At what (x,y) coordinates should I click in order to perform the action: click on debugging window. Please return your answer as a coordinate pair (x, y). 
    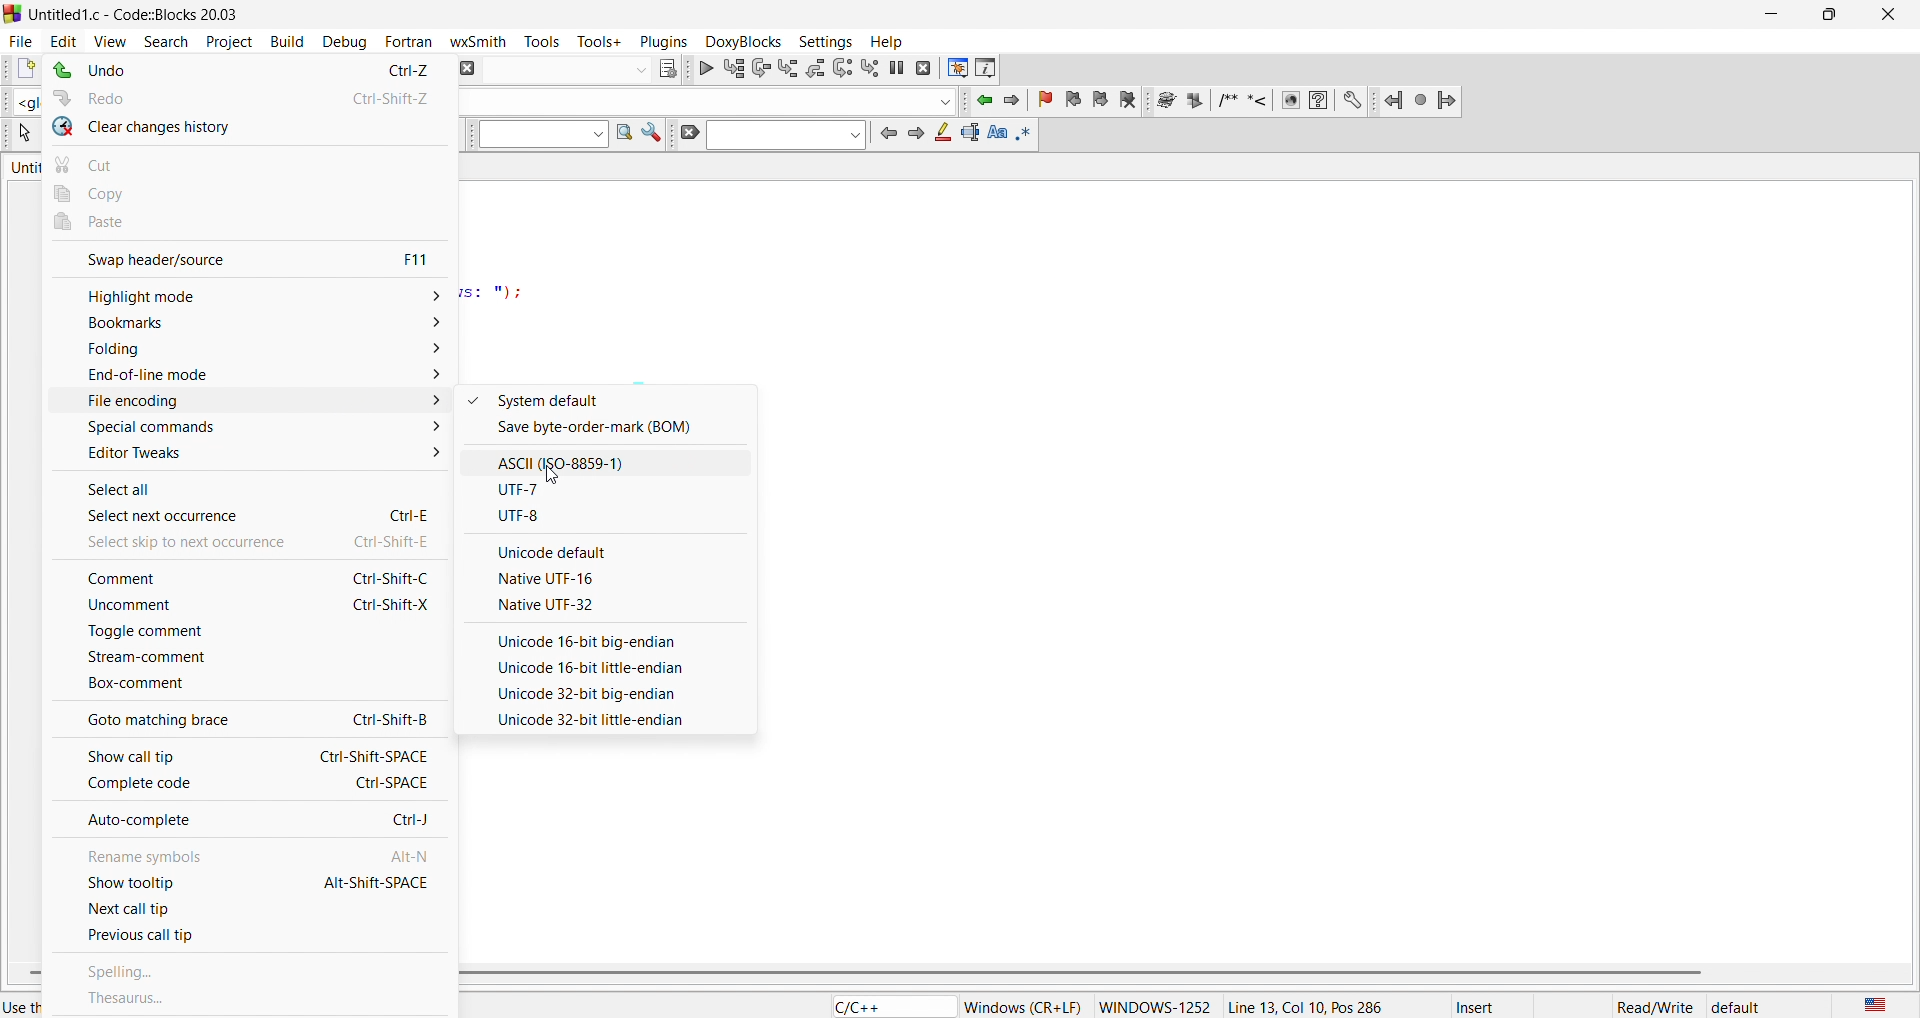
    Looking at the image, I should click on (954, 69).